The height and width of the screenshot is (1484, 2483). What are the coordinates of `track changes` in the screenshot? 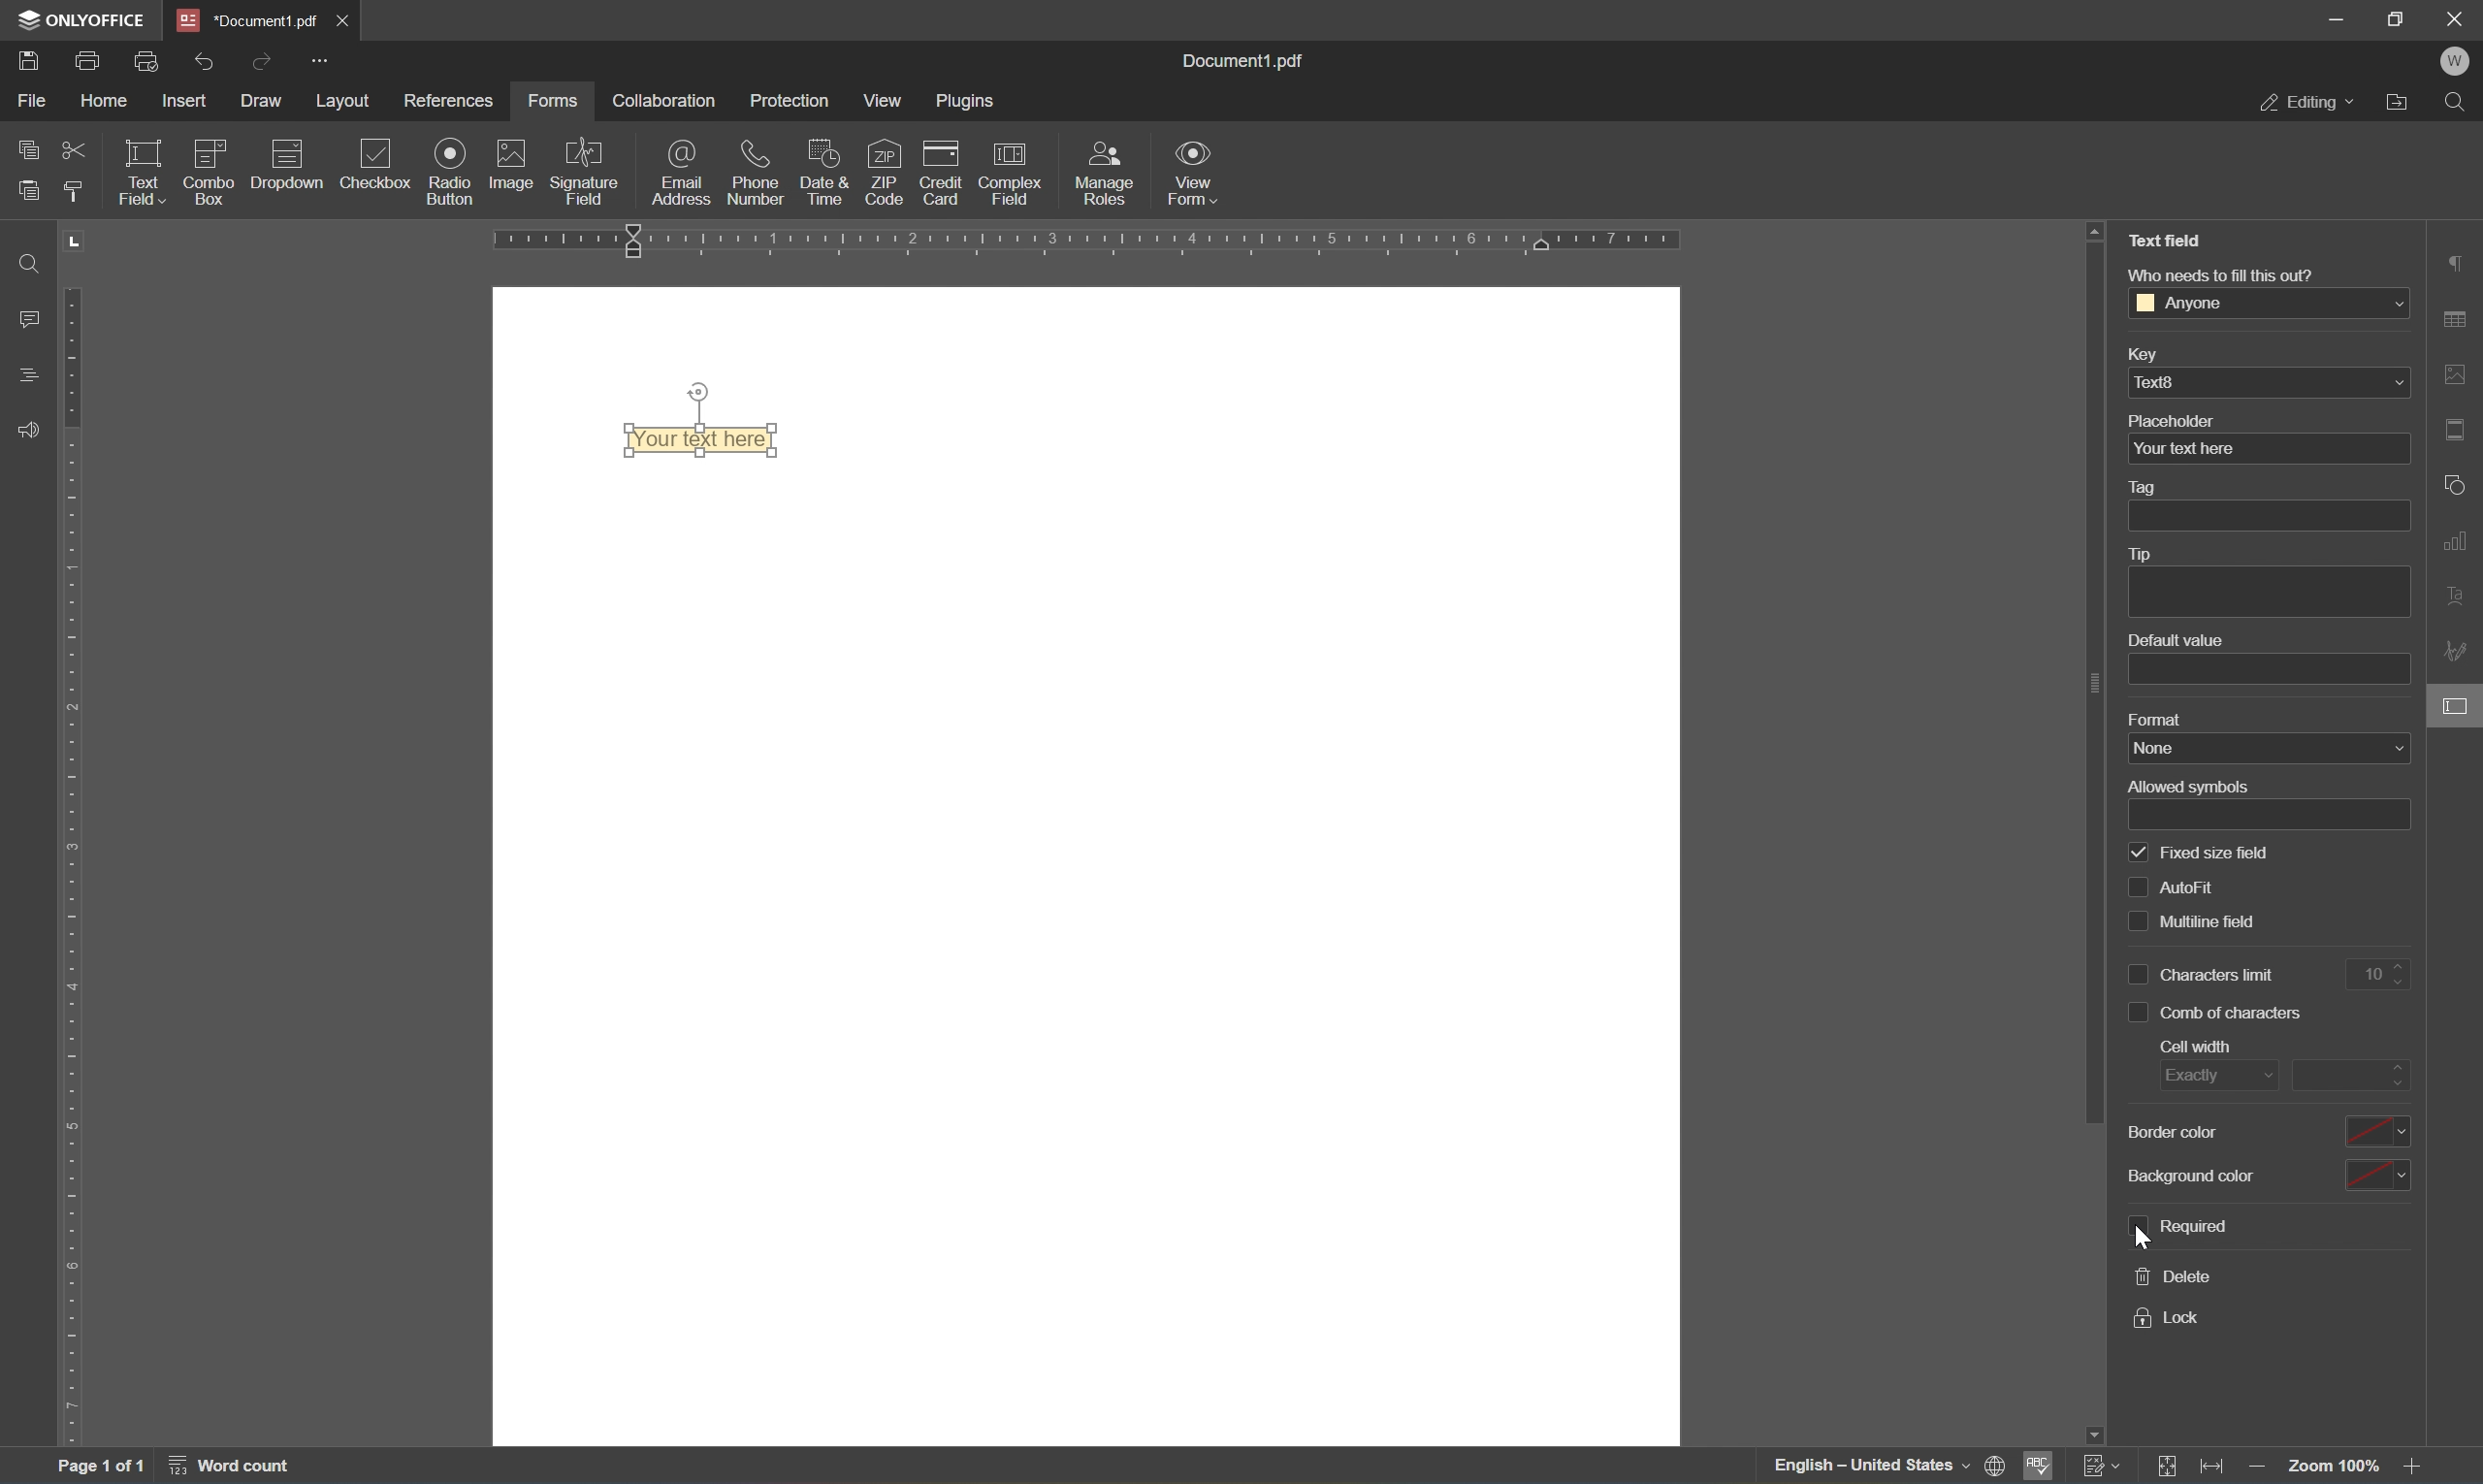 It's located at (2102, 1466).